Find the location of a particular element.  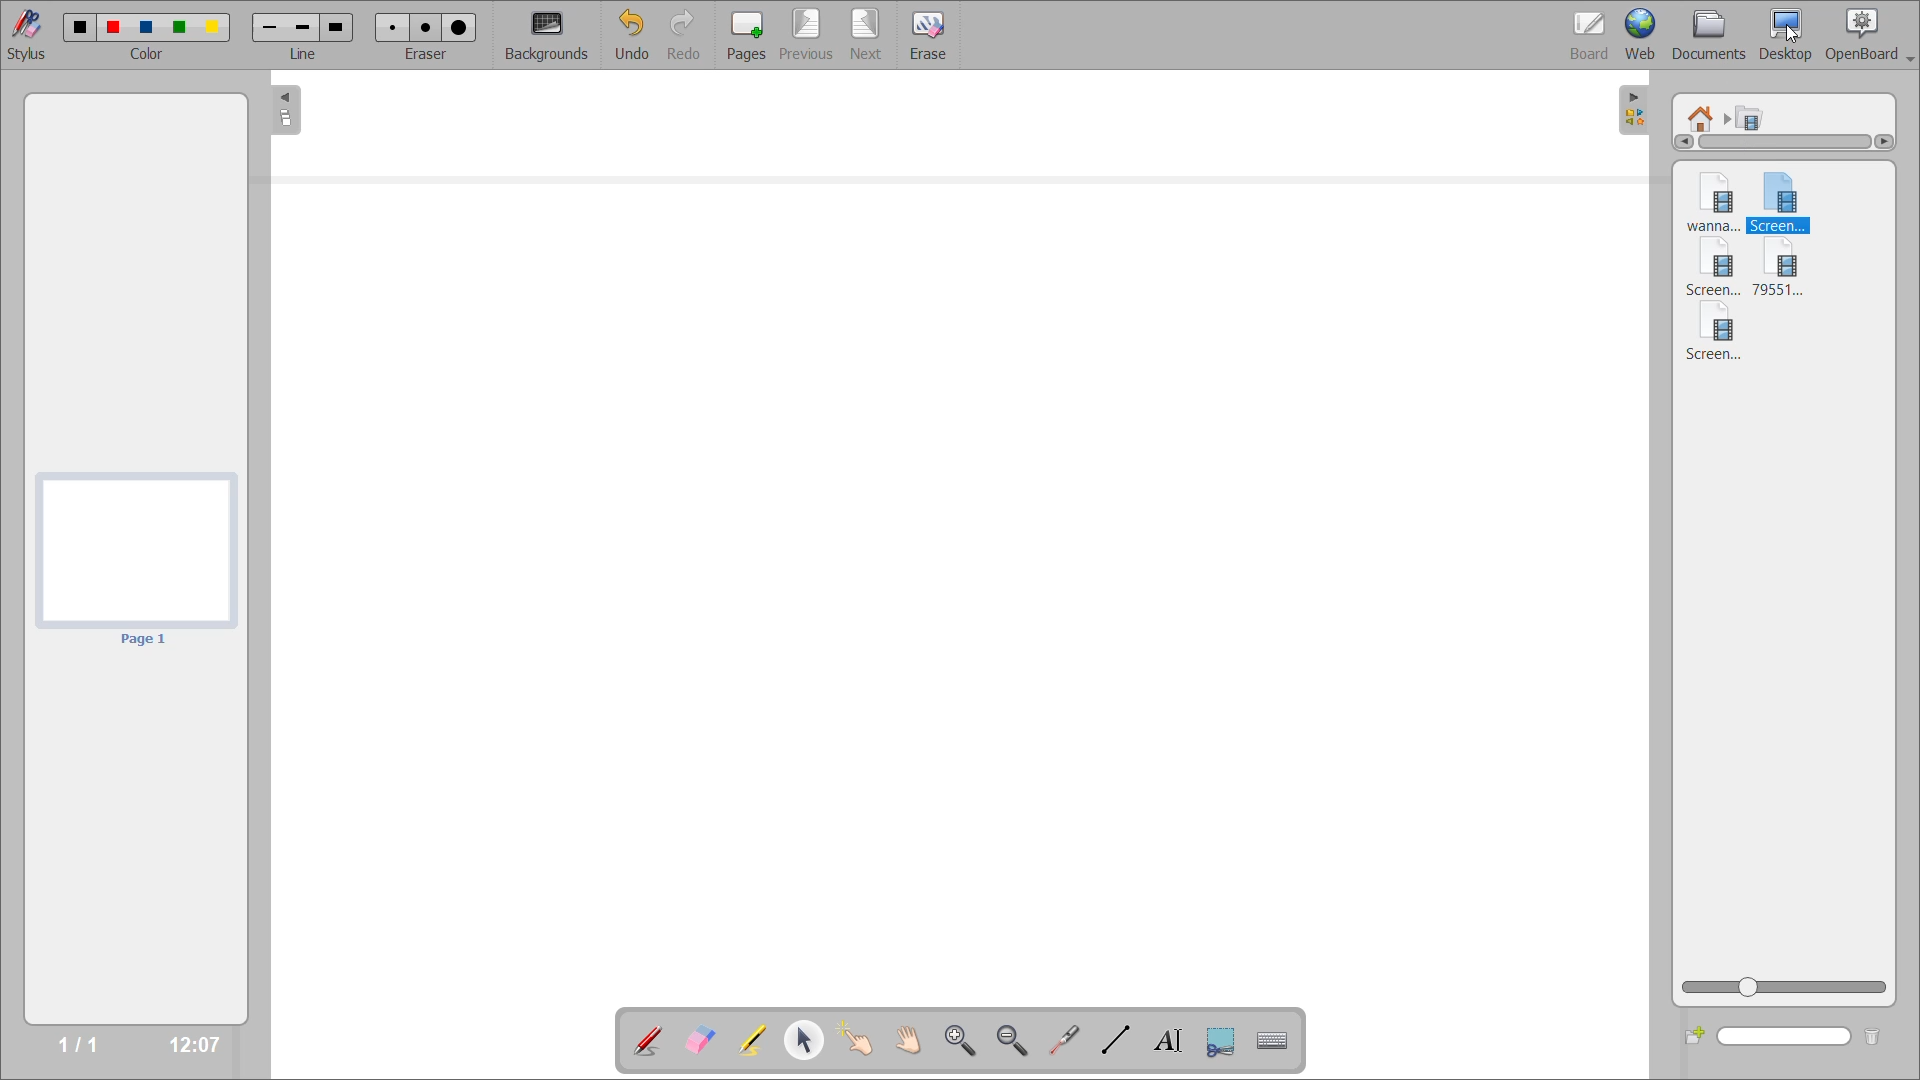

color 1 is located at coordinates (79, 26).